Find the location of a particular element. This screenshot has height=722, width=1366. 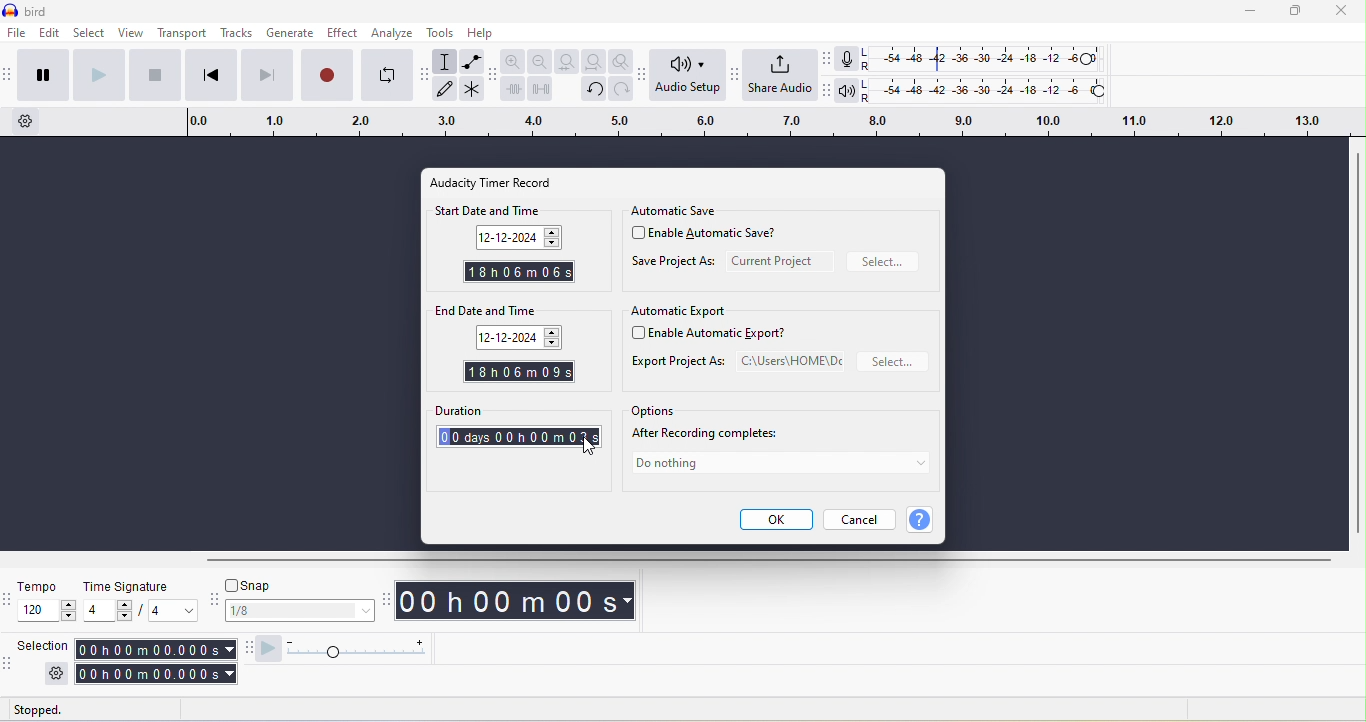

record meter is located at coordinates (848, 59).